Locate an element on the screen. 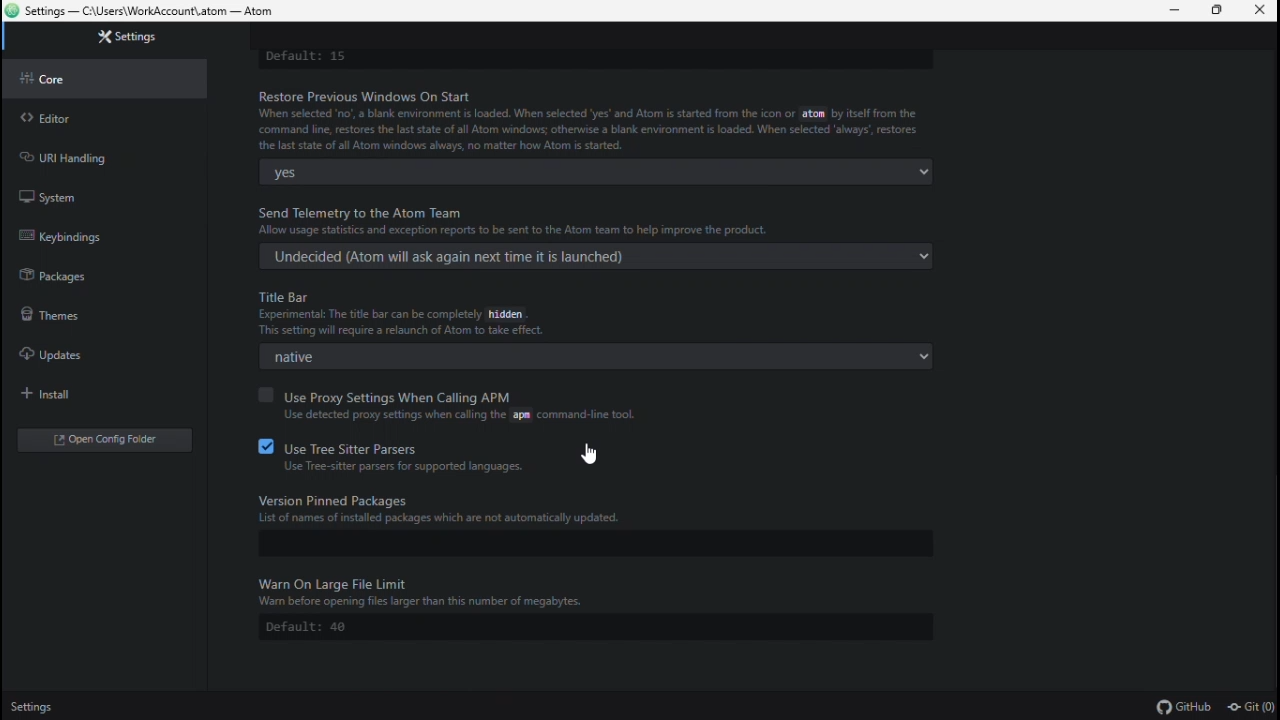  keybindings is located at coordinates (84, 232).